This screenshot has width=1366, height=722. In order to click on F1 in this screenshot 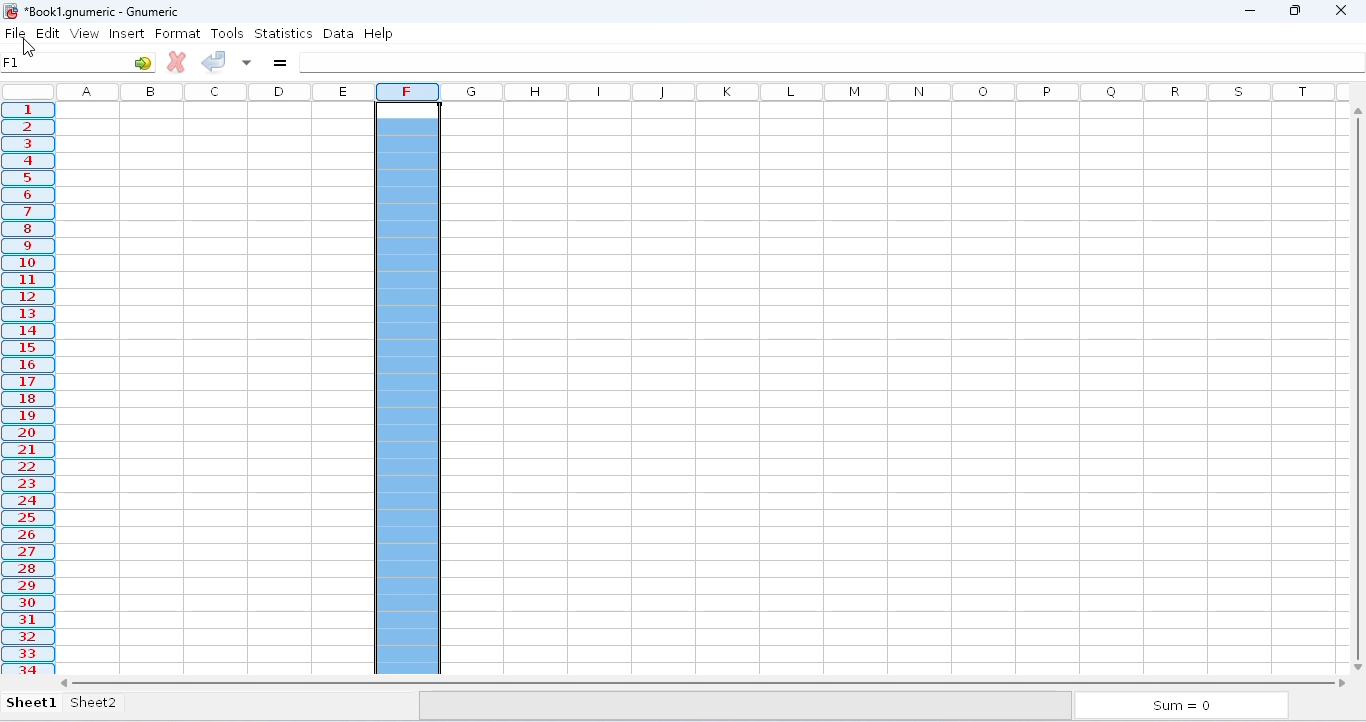, I will do `click(13, 61)`.